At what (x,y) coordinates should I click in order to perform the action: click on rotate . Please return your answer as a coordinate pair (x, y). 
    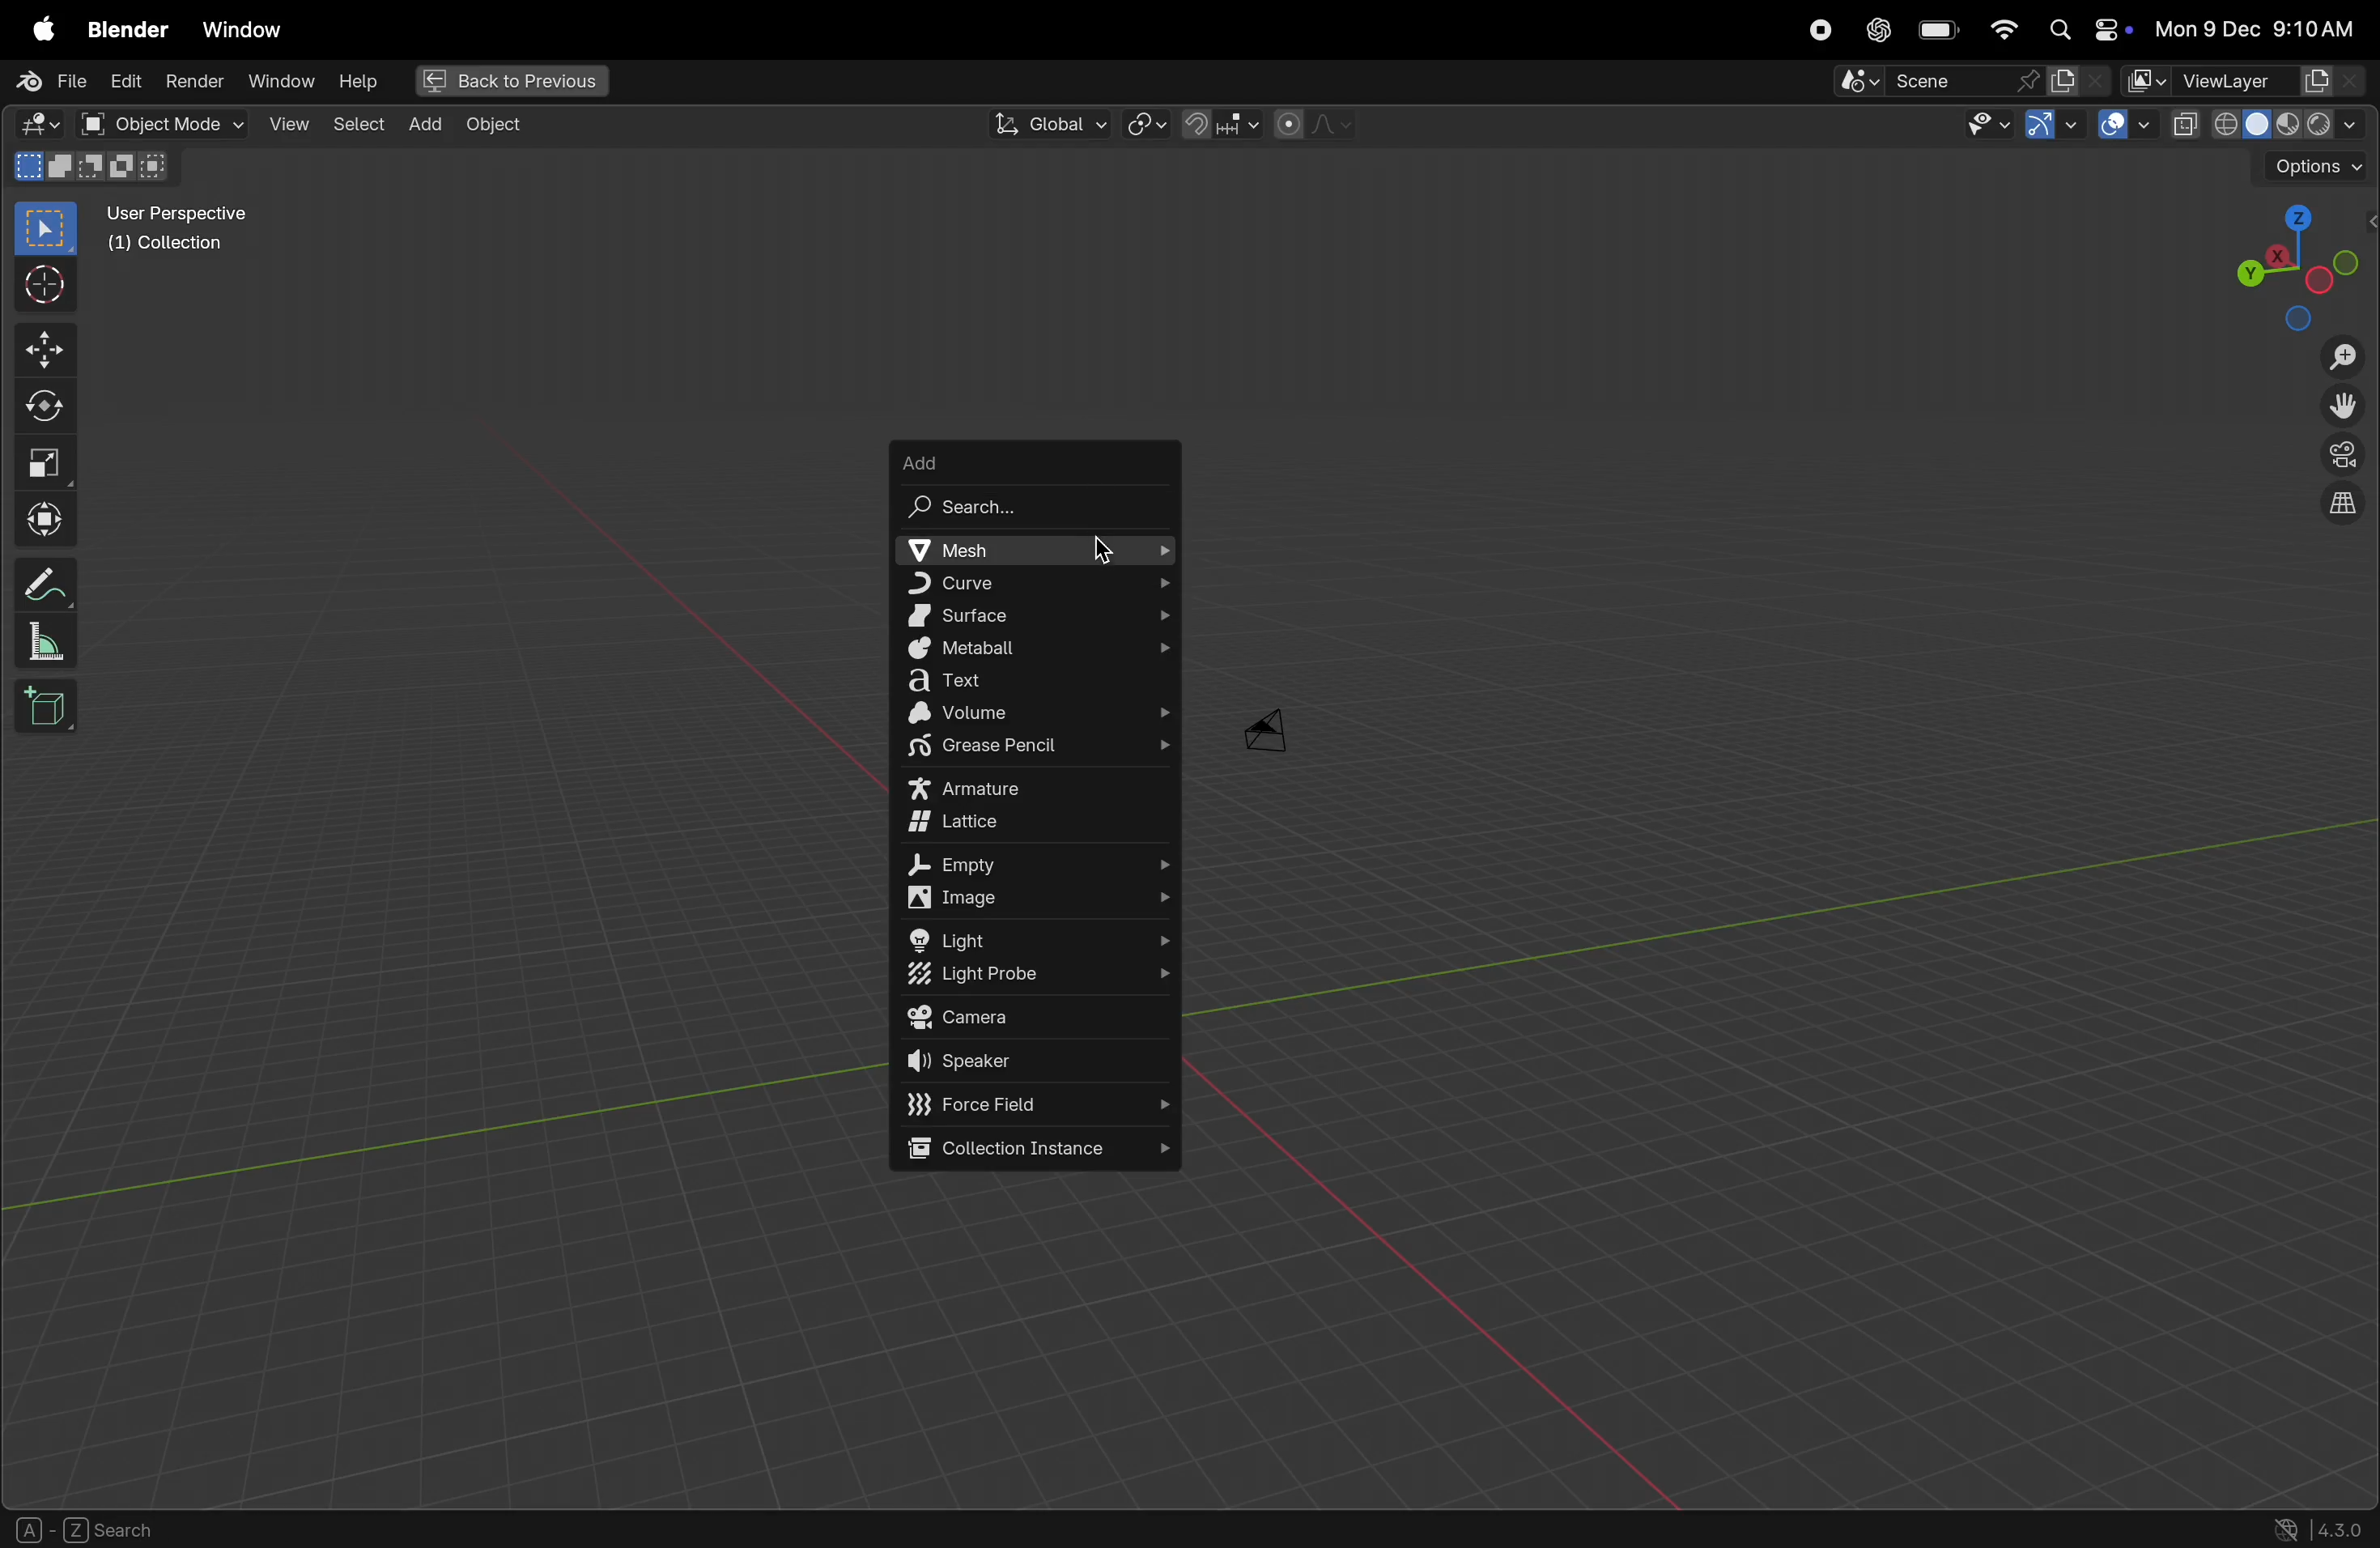
    Looking at the image, I should click on (51, 402).